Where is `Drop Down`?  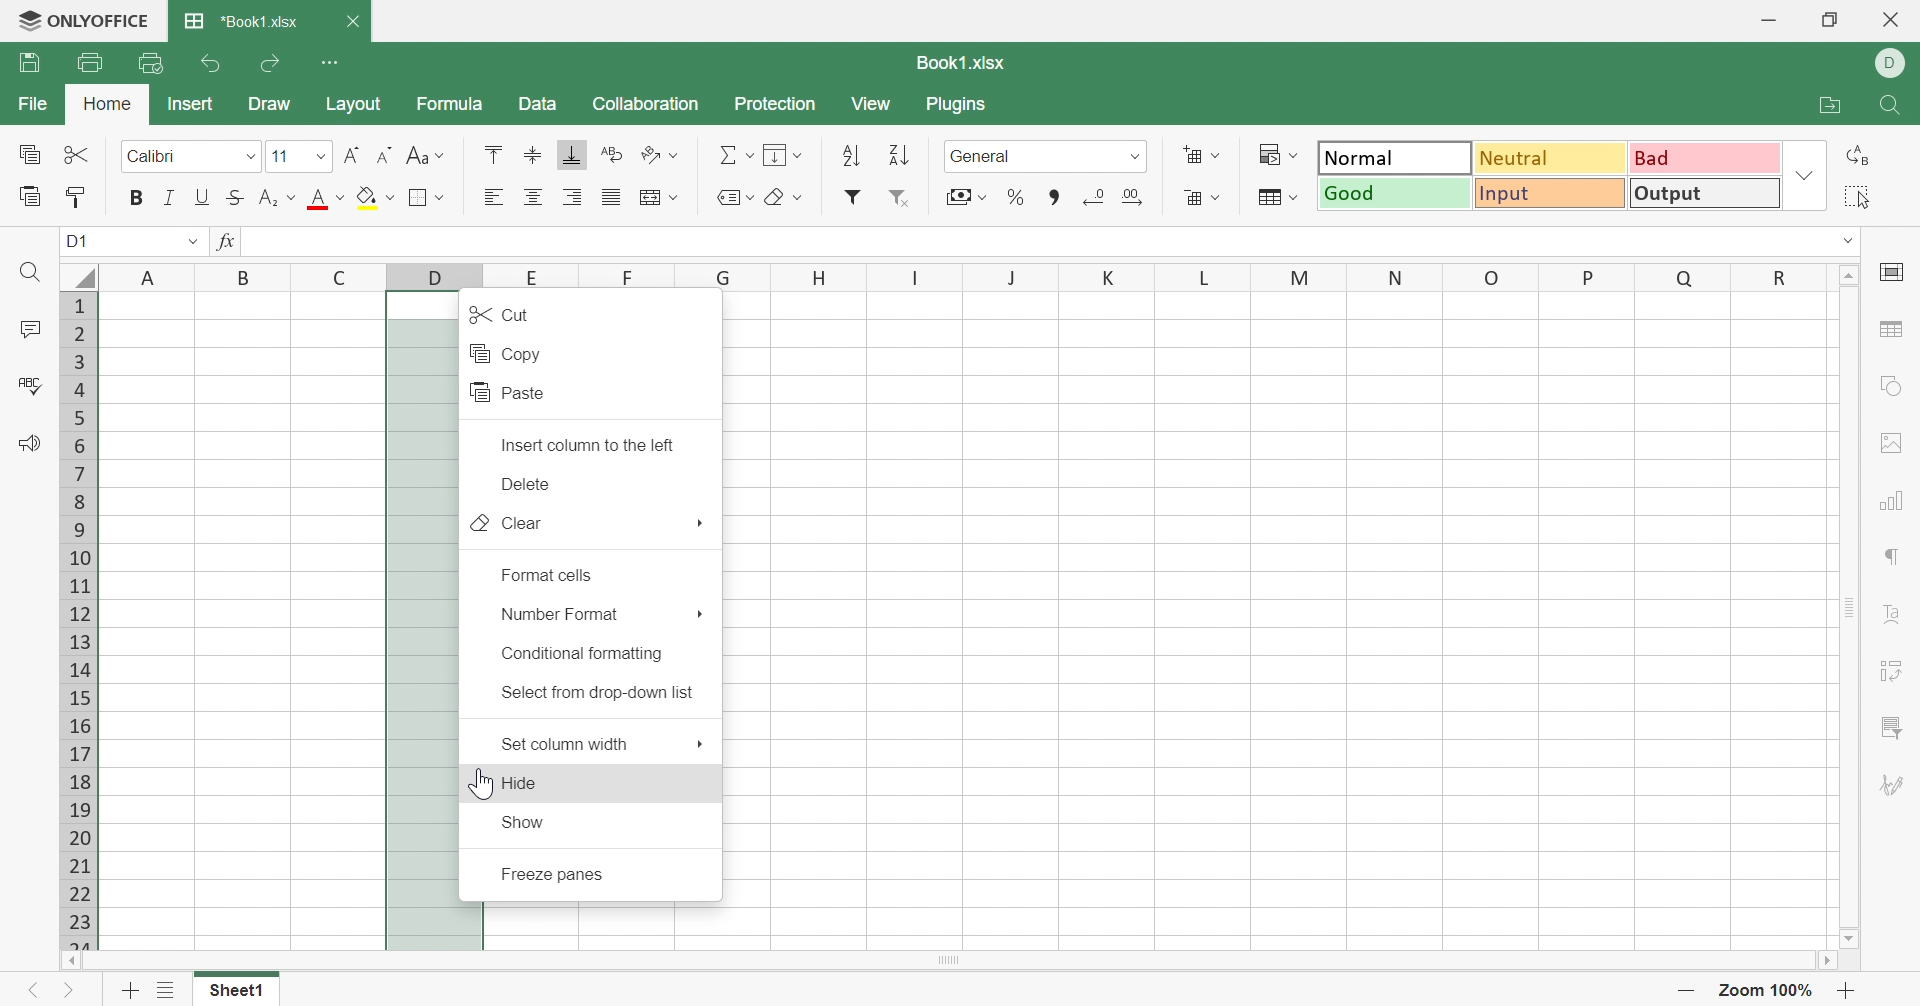 Drop Down is located at coordinates (798, 197).